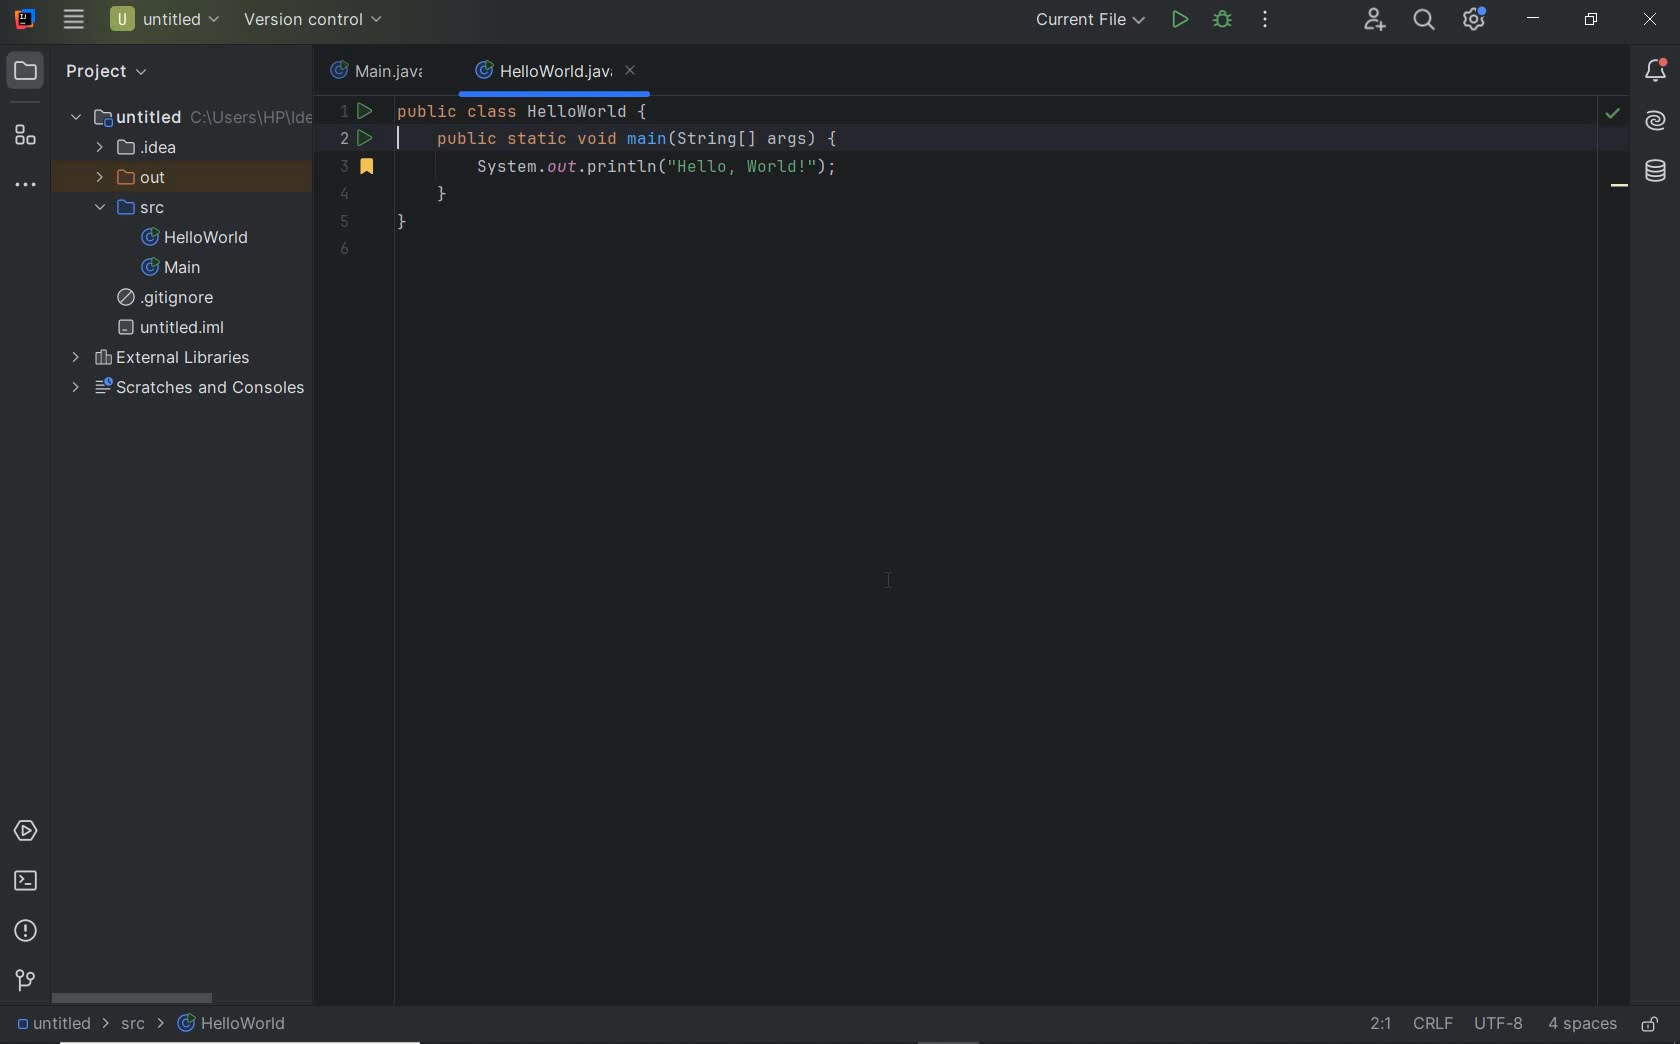  I want to click on Notifications, so click(1656, 72).